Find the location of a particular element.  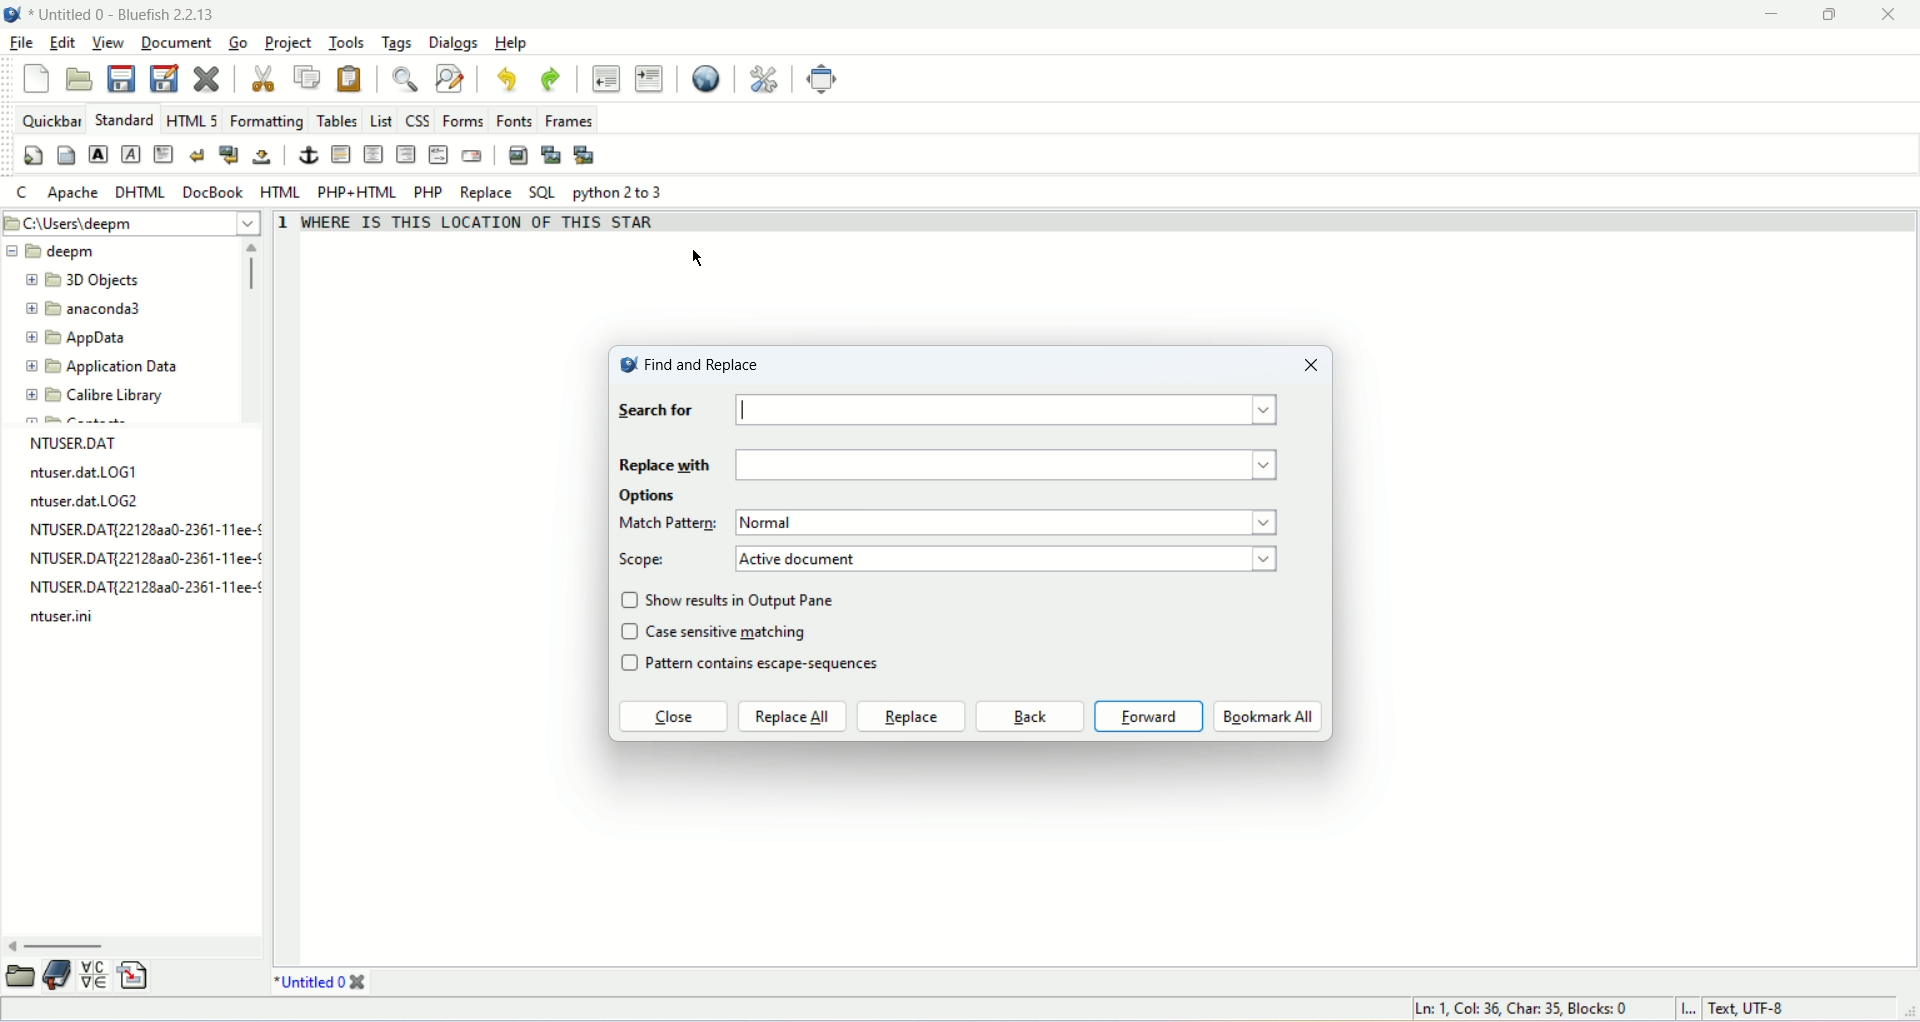

quickbar is located at coordinates (50, 120).